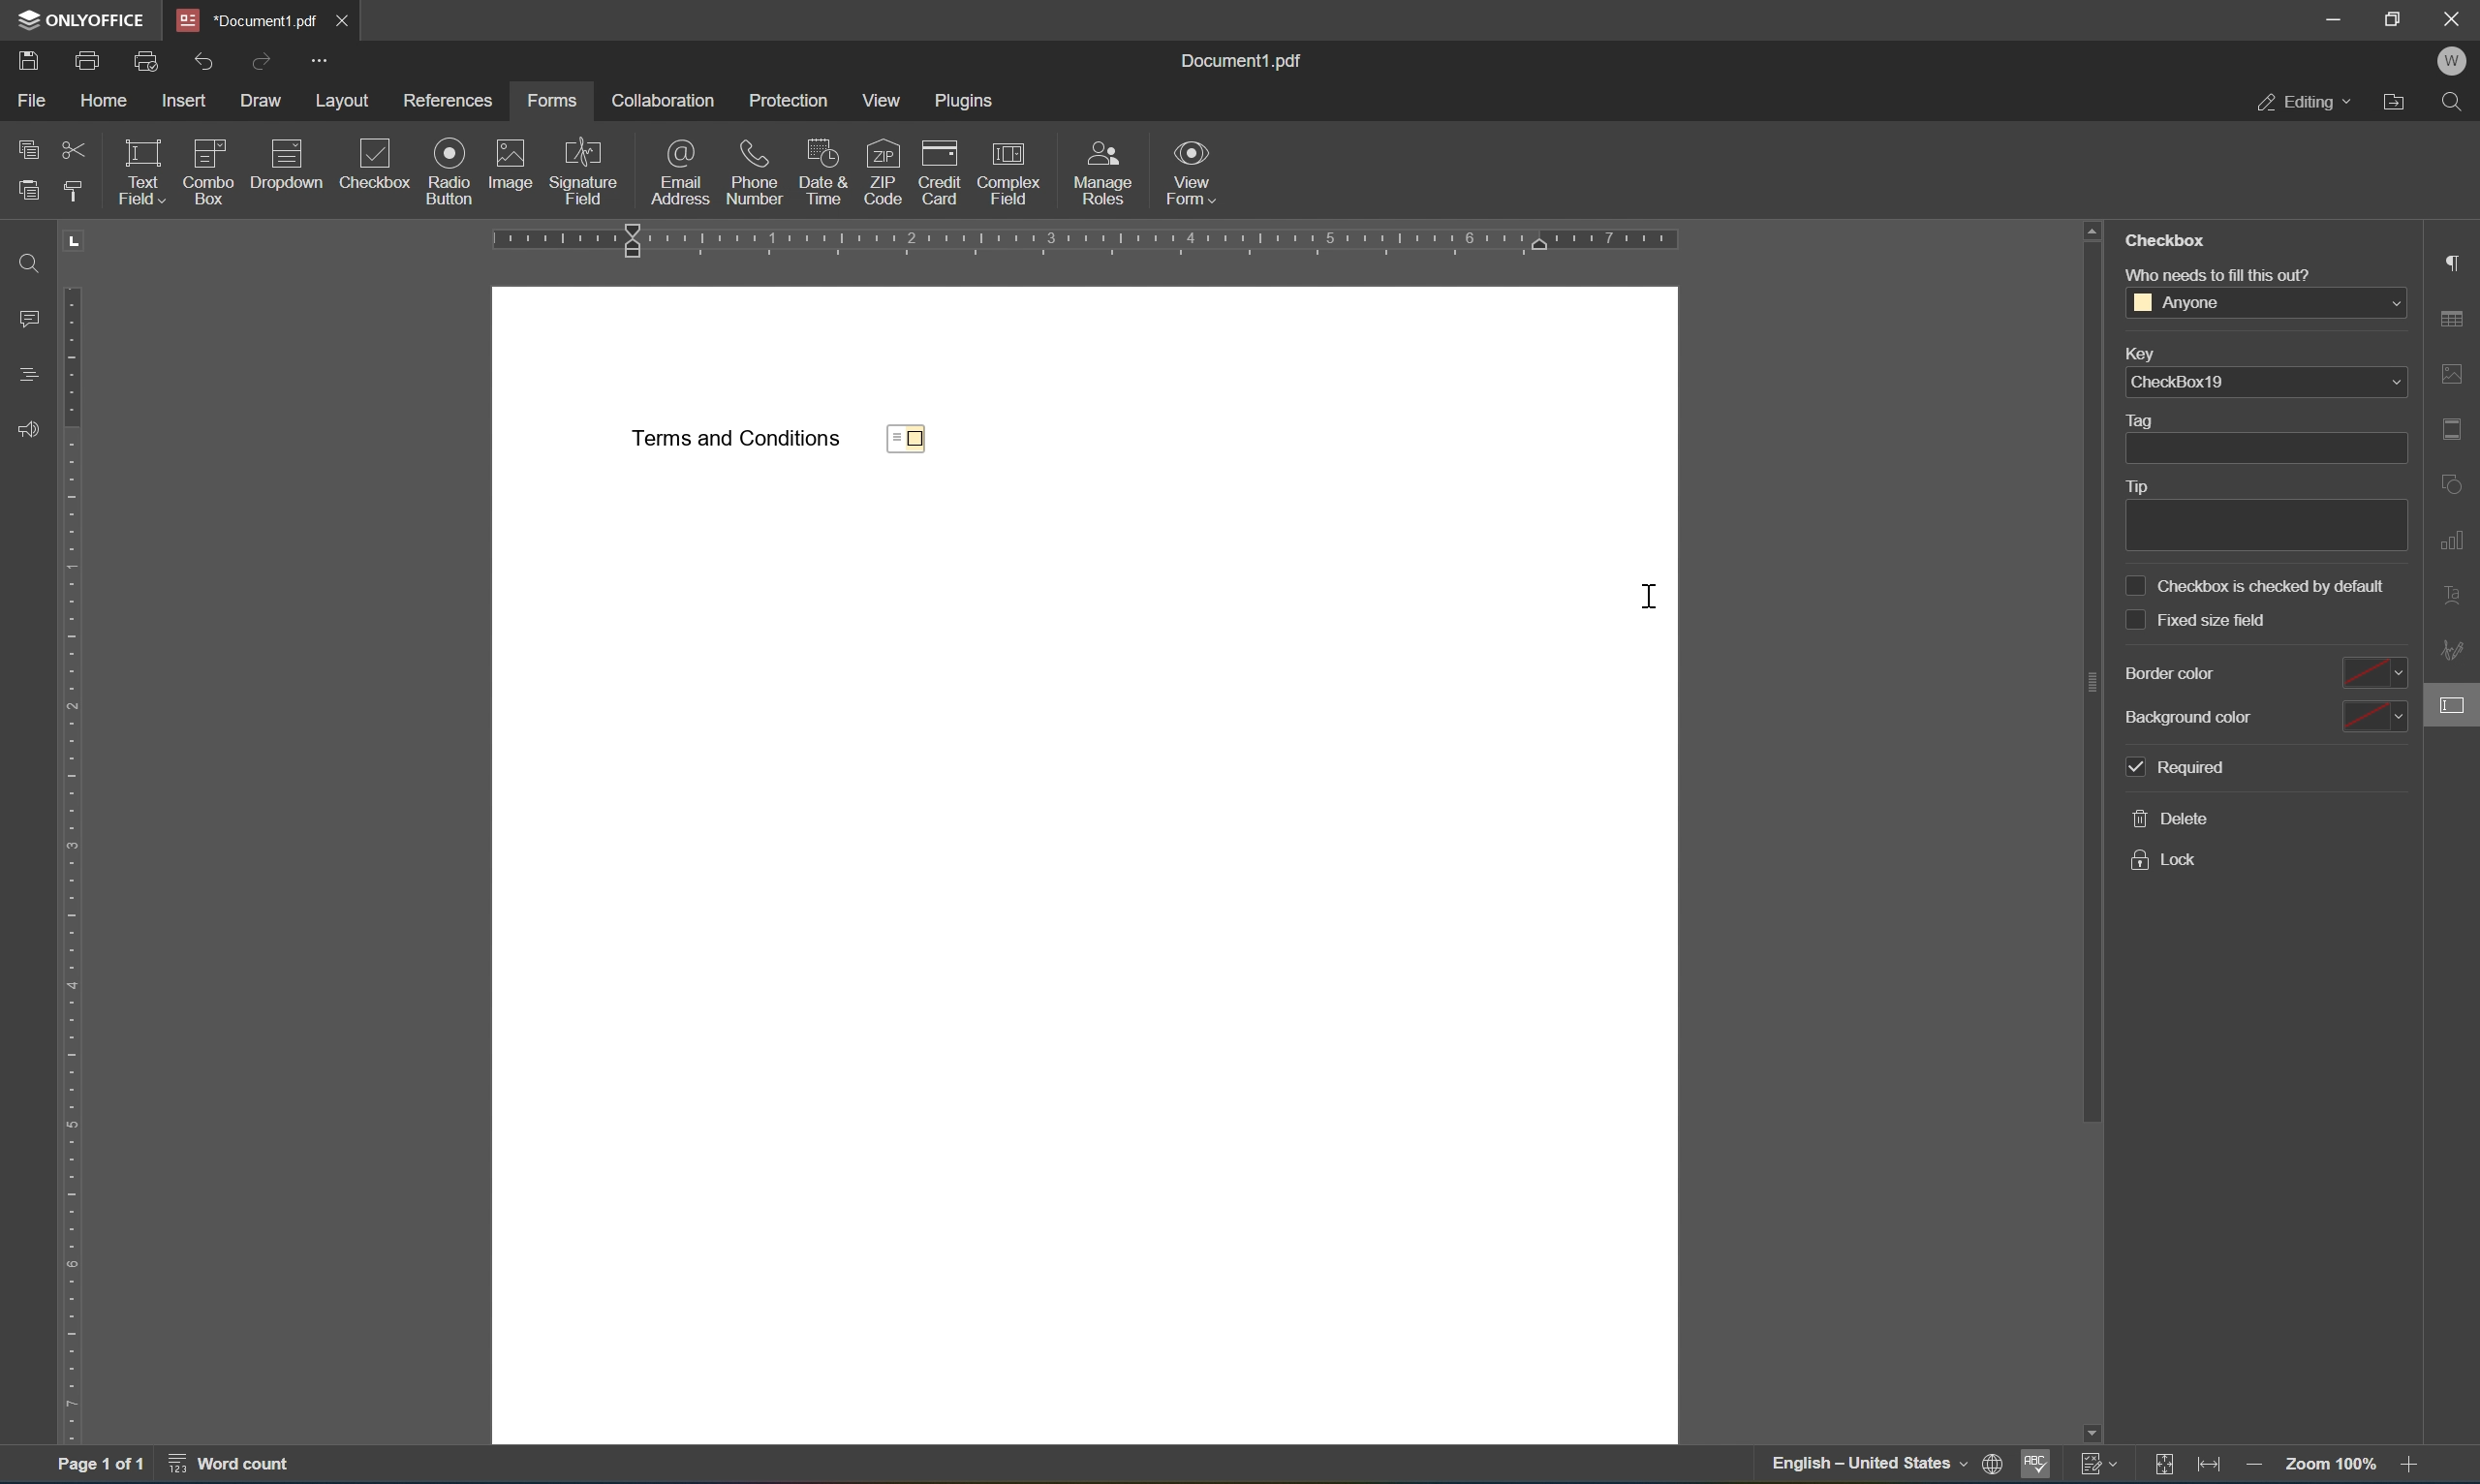  Describe the element at coordinates (786, 100) in the screenshot. I see `protection` at that location.